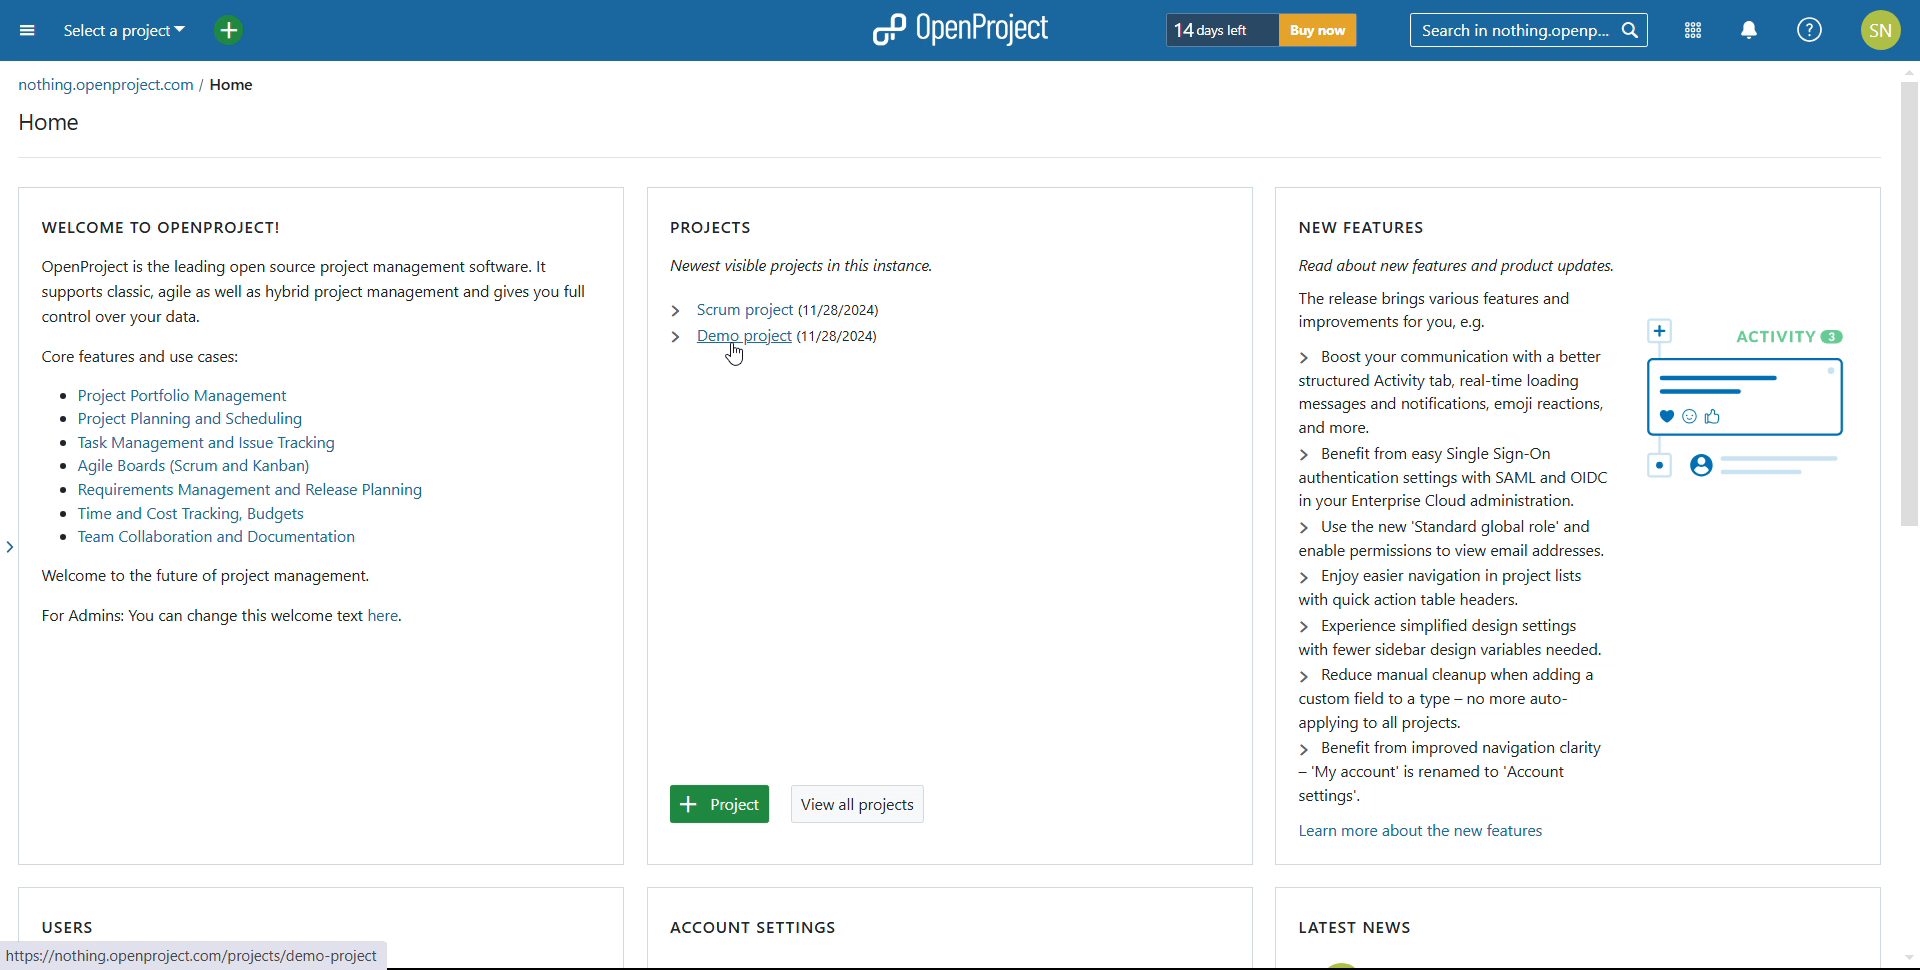 Image resolution: width=1920 pixels, height=970 pixels. What do you see at coordinates (50, 122) in the screenshot?
I see `home` at bounding box center [50, 122].